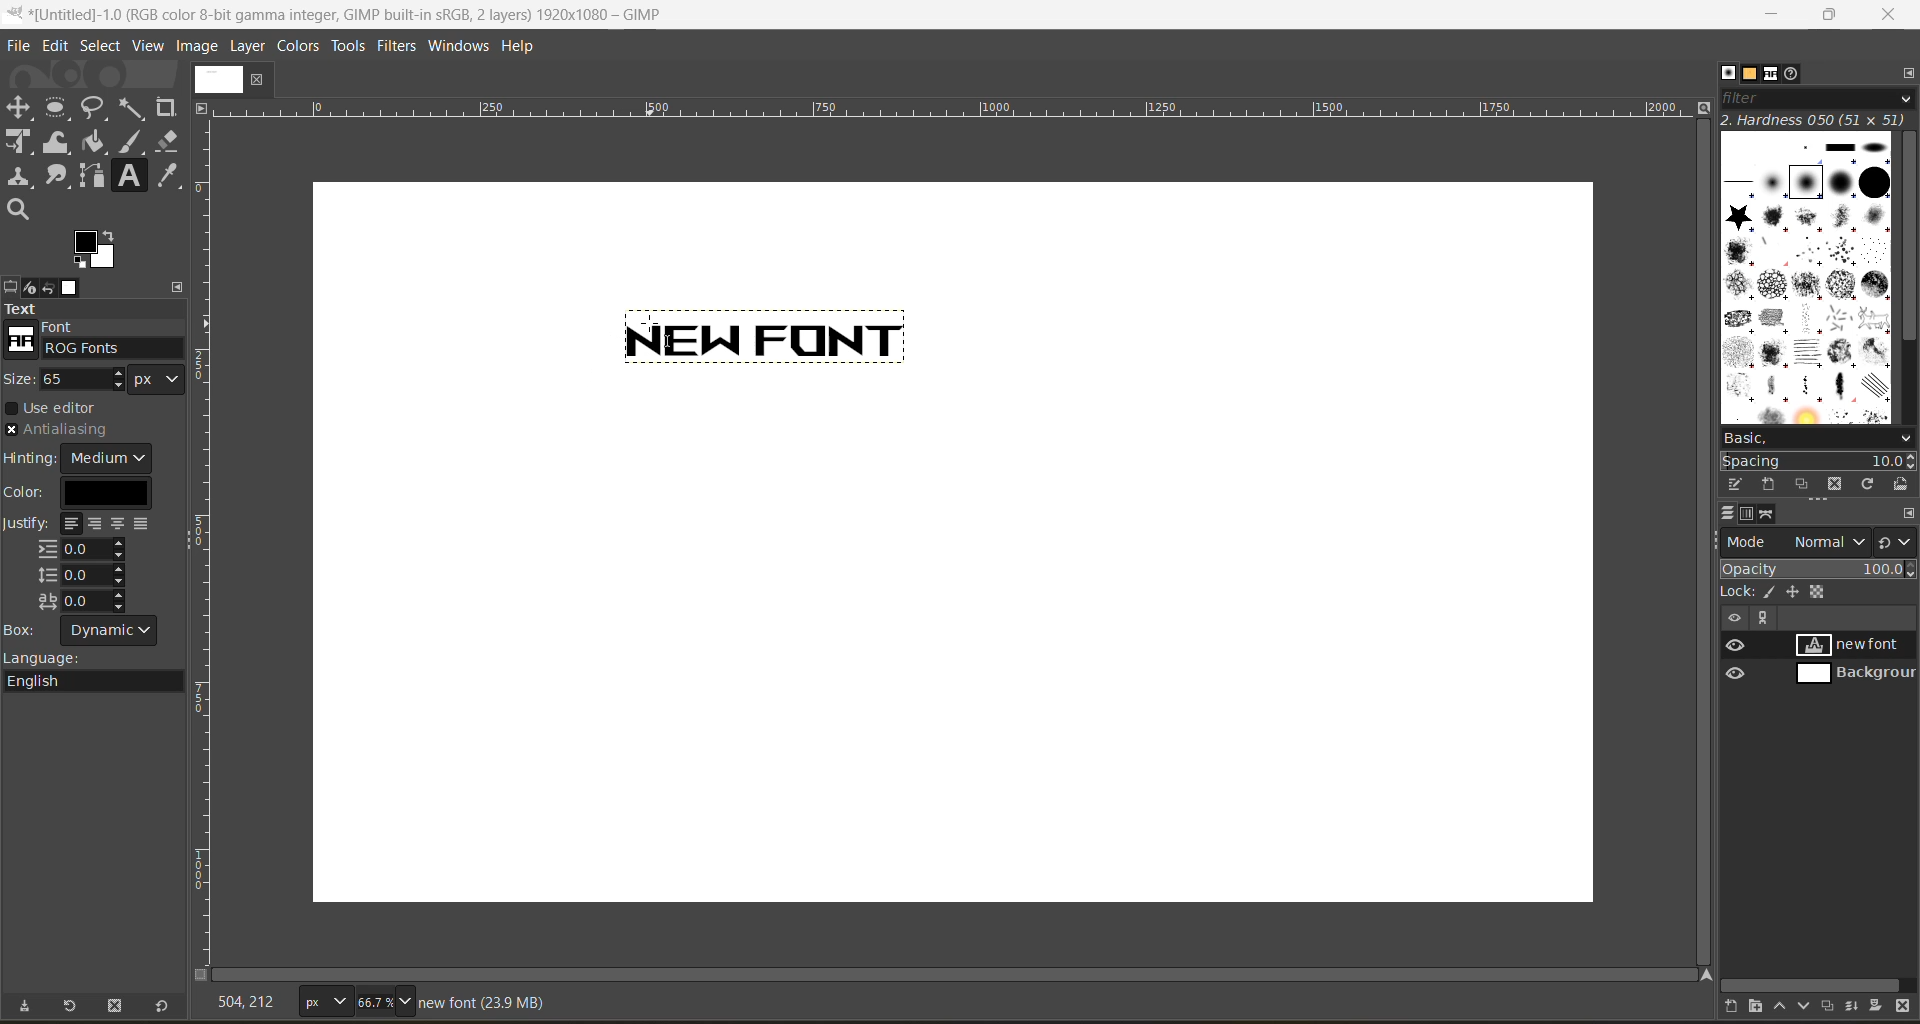  Describe the element at coordinates (100, 379) in the screenshot. I see `size` at that location.